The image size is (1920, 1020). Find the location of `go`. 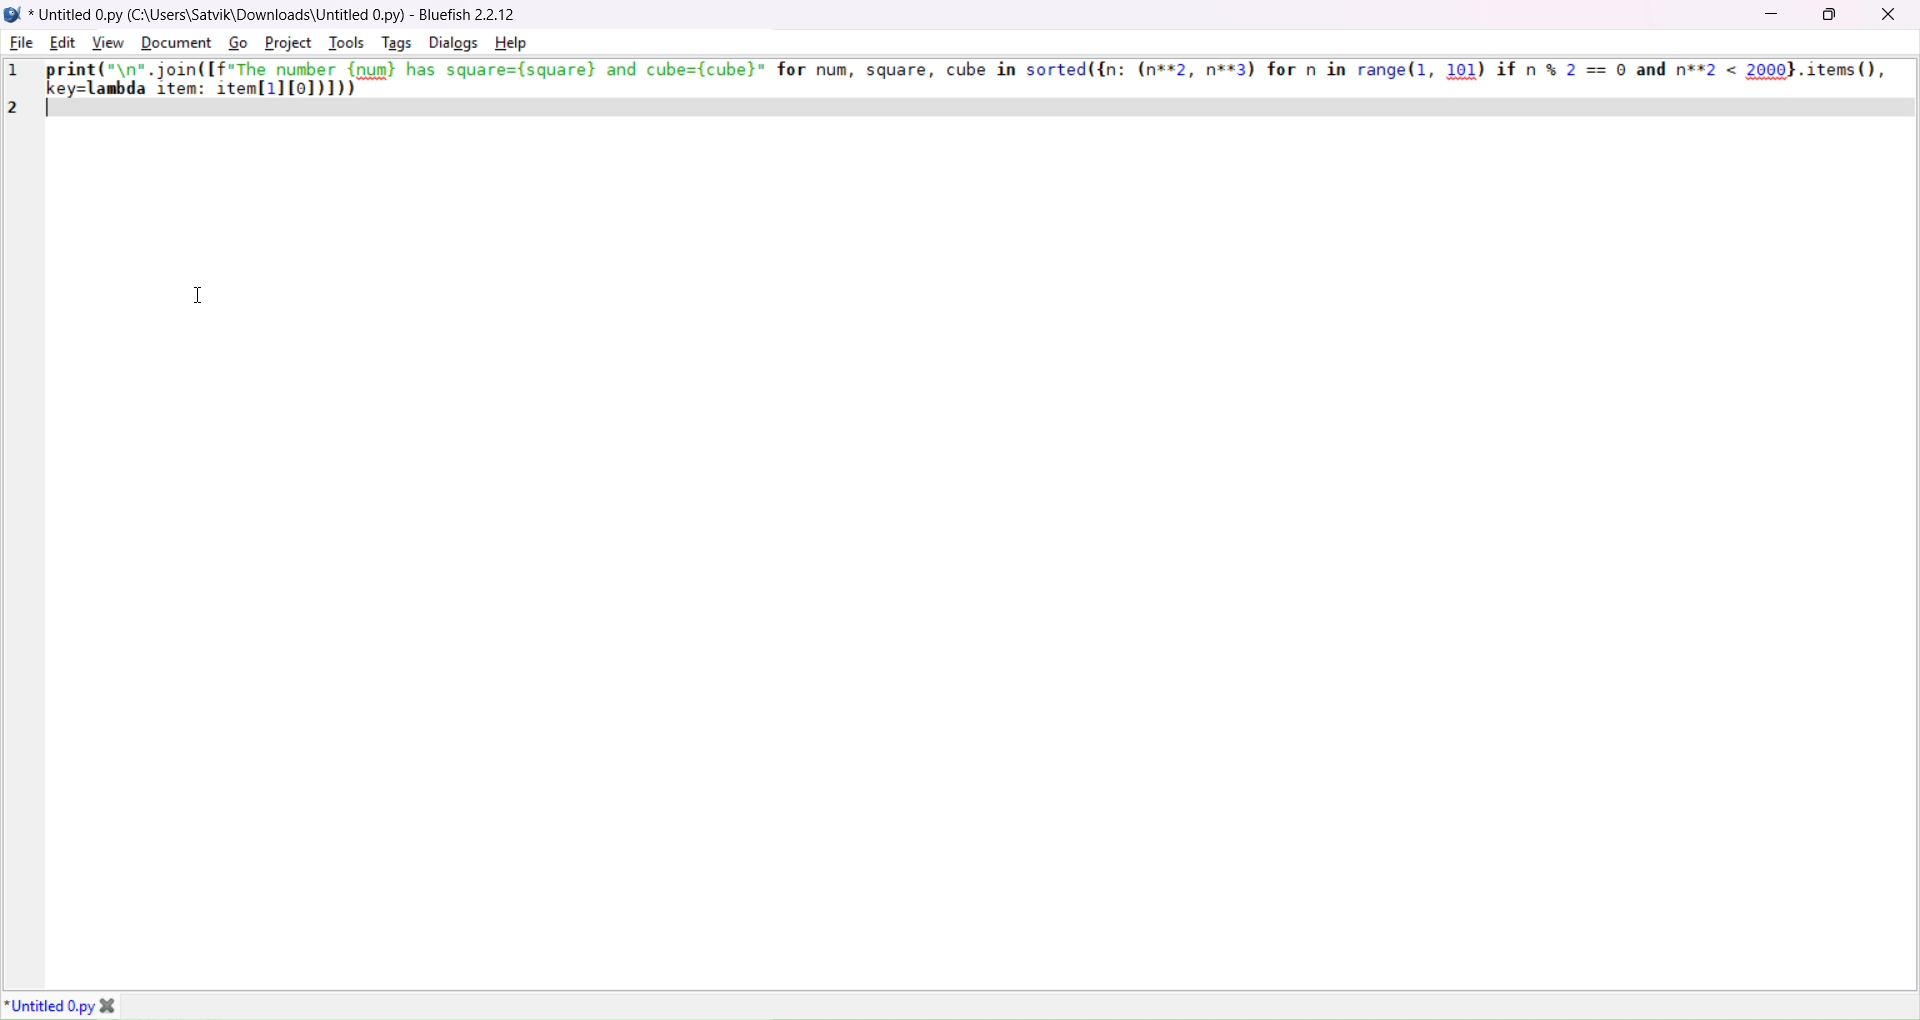

go is located at coordinates (237, 42).